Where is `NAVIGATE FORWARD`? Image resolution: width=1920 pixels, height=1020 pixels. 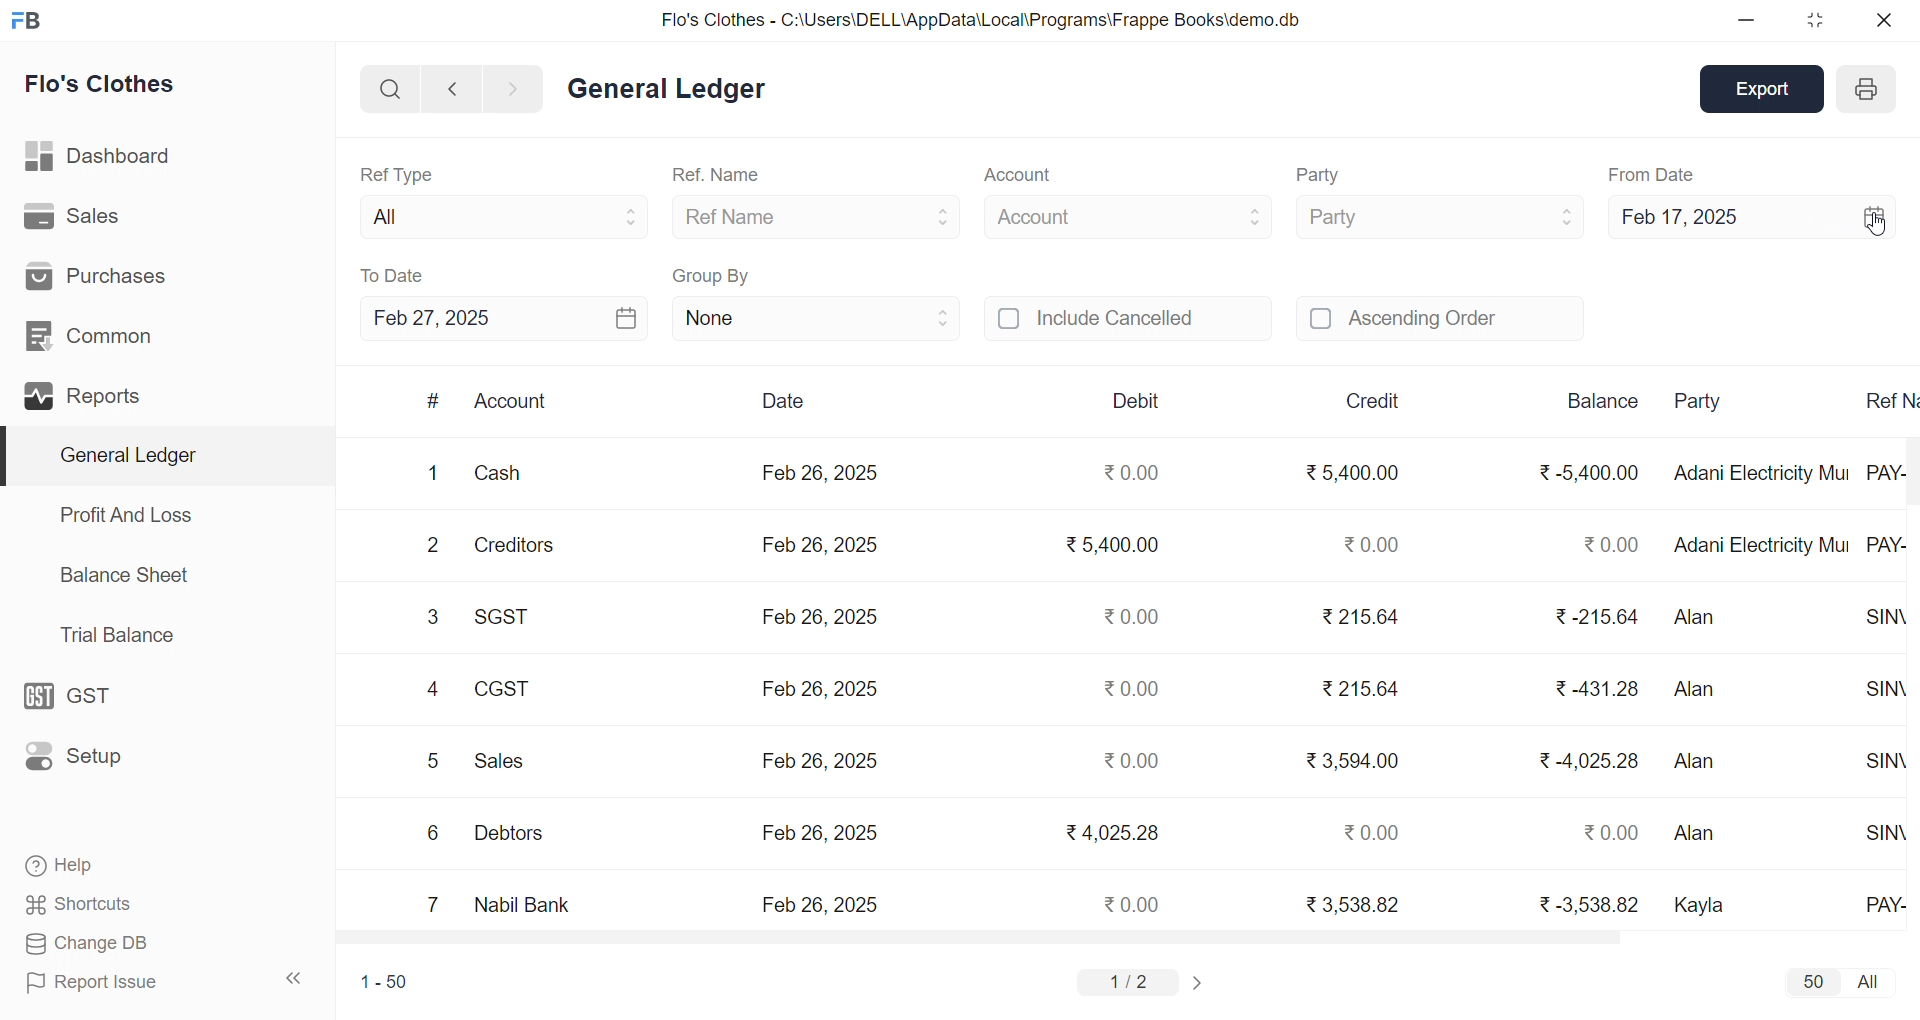 NAVIGATE FORWARD is located at coordinates (521, 87).